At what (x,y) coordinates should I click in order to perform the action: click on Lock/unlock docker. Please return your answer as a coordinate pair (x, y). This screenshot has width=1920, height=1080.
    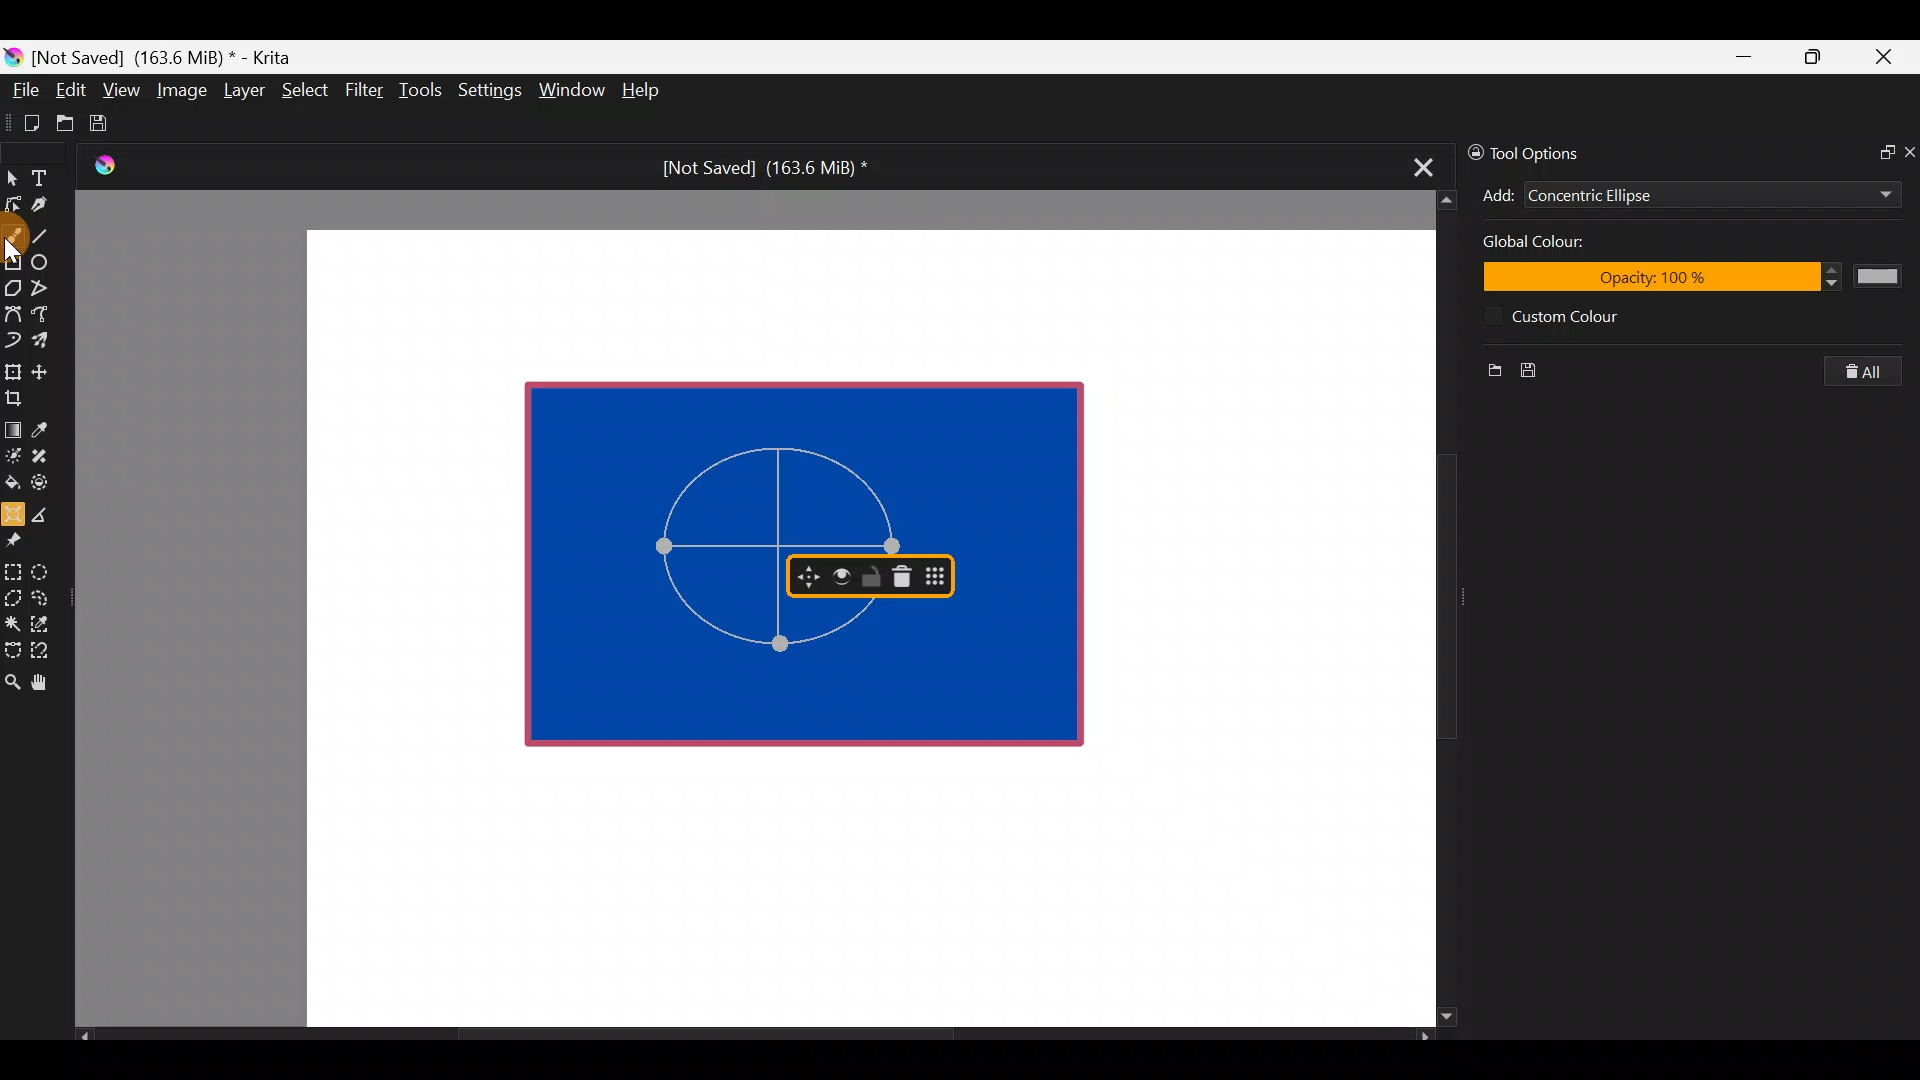
    Looking at the image, I should click on (1471, 149).